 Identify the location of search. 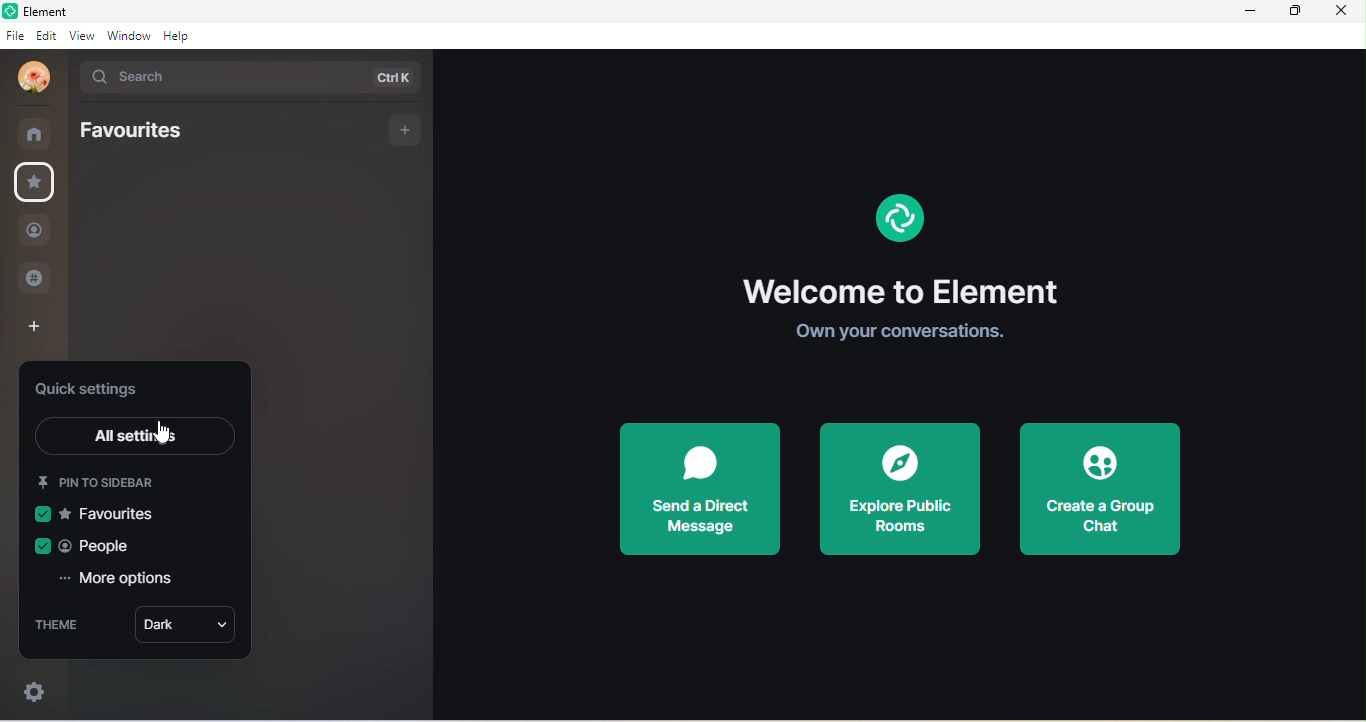
(253, 75).